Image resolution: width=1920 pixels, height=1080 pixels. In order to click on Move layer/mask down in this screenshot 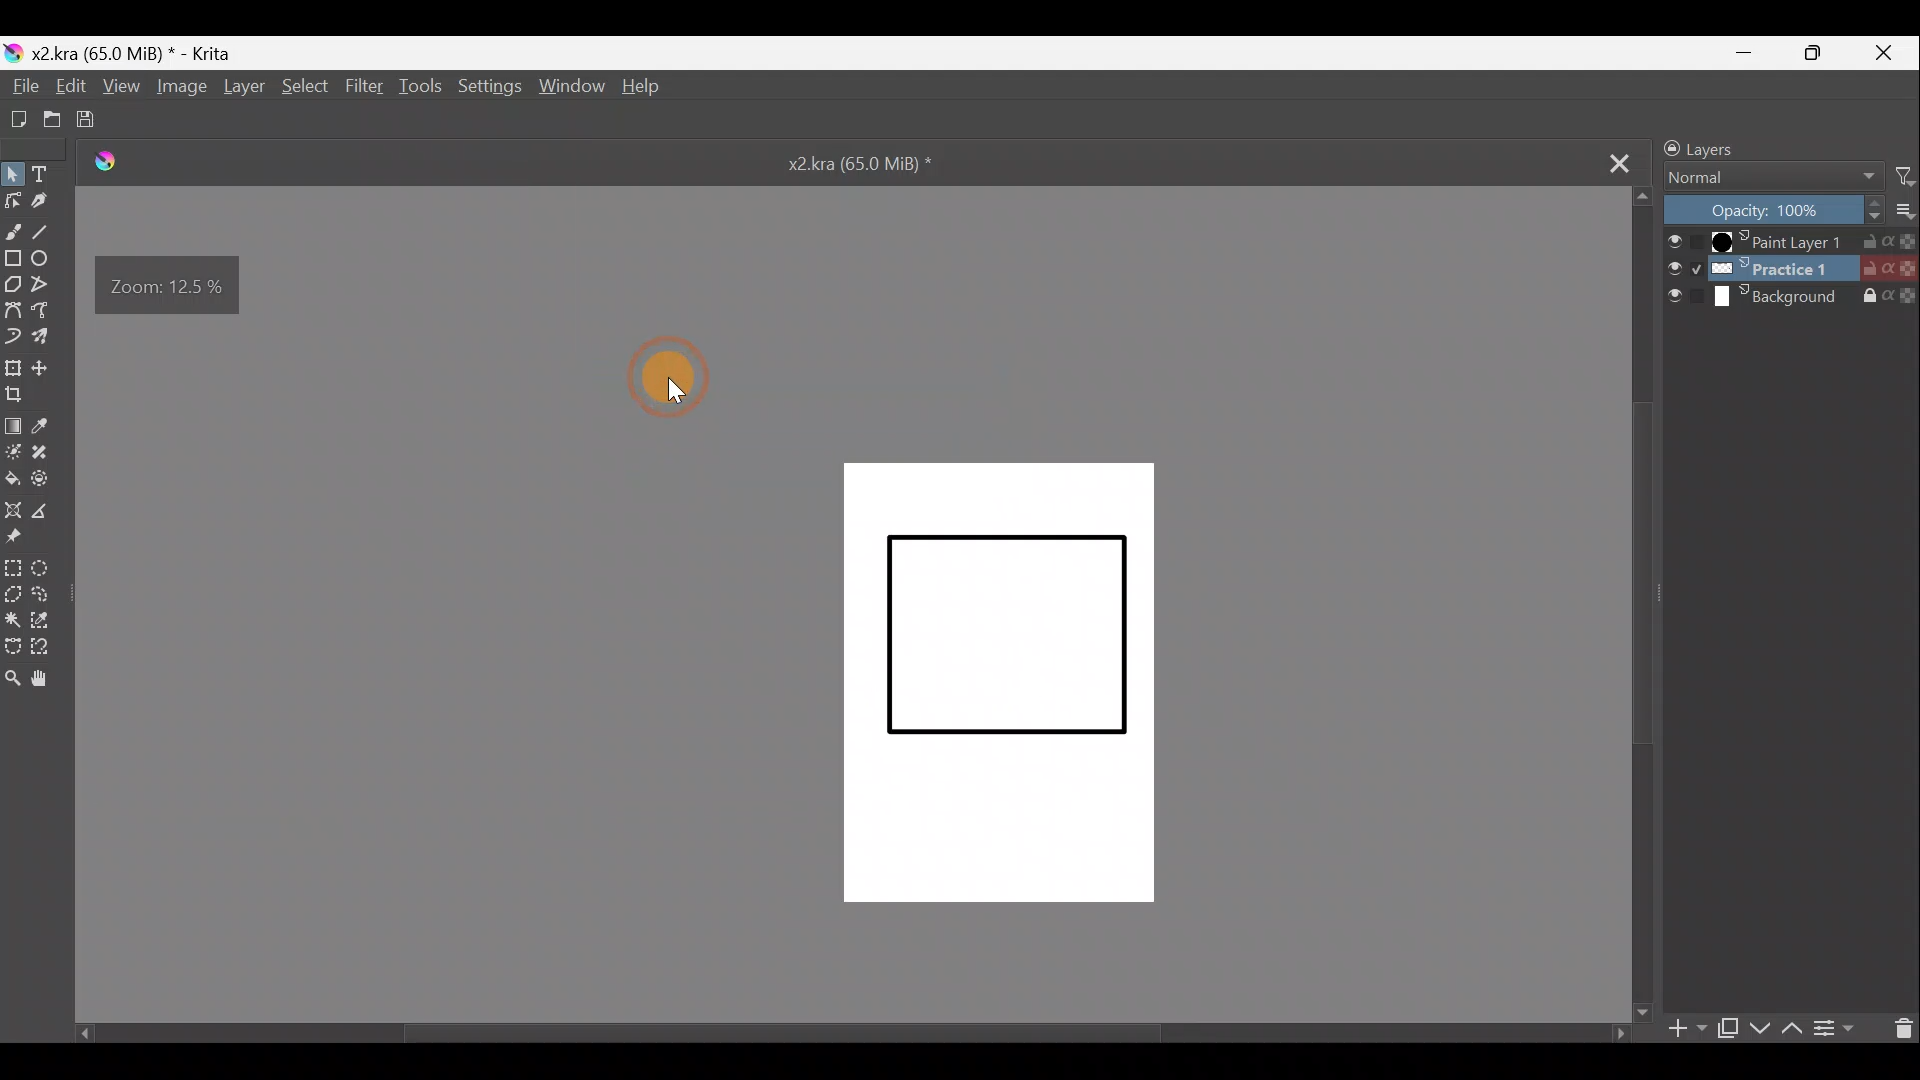, I will do `click(1757, 1028)`.